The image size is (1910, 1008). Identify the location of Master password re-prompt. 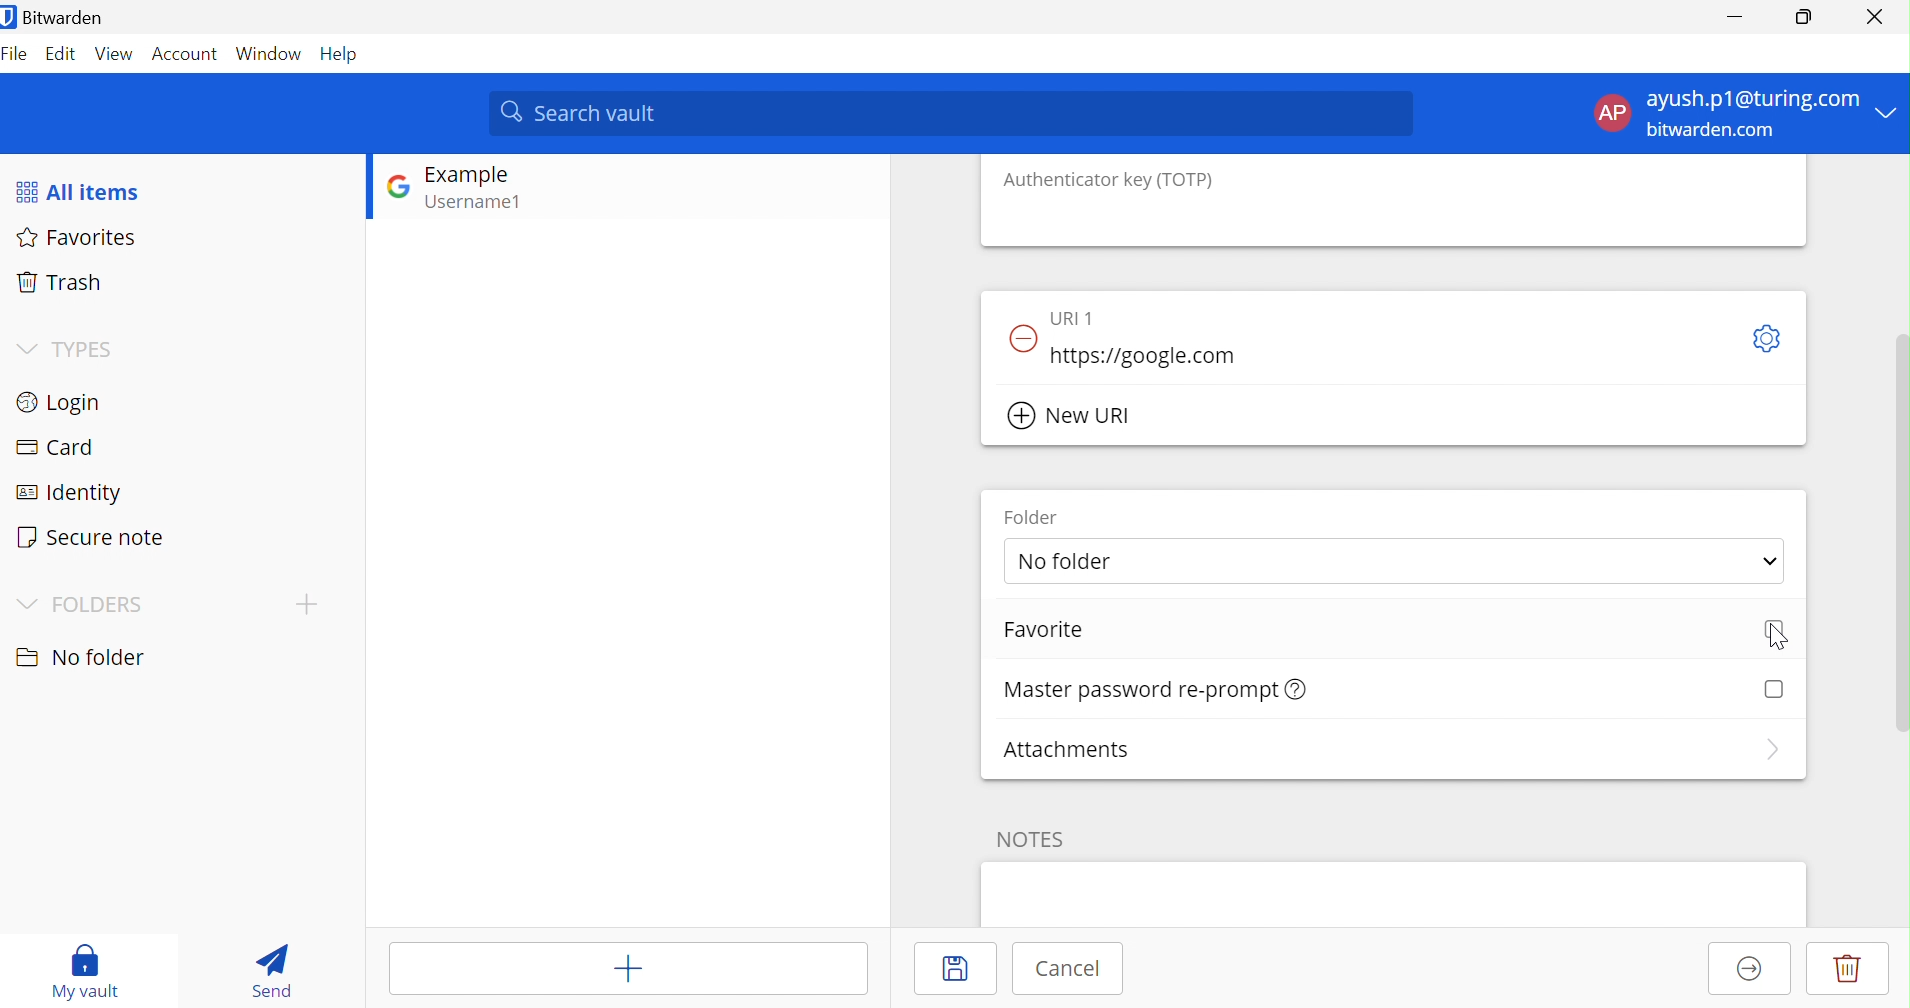
(1138, 690).